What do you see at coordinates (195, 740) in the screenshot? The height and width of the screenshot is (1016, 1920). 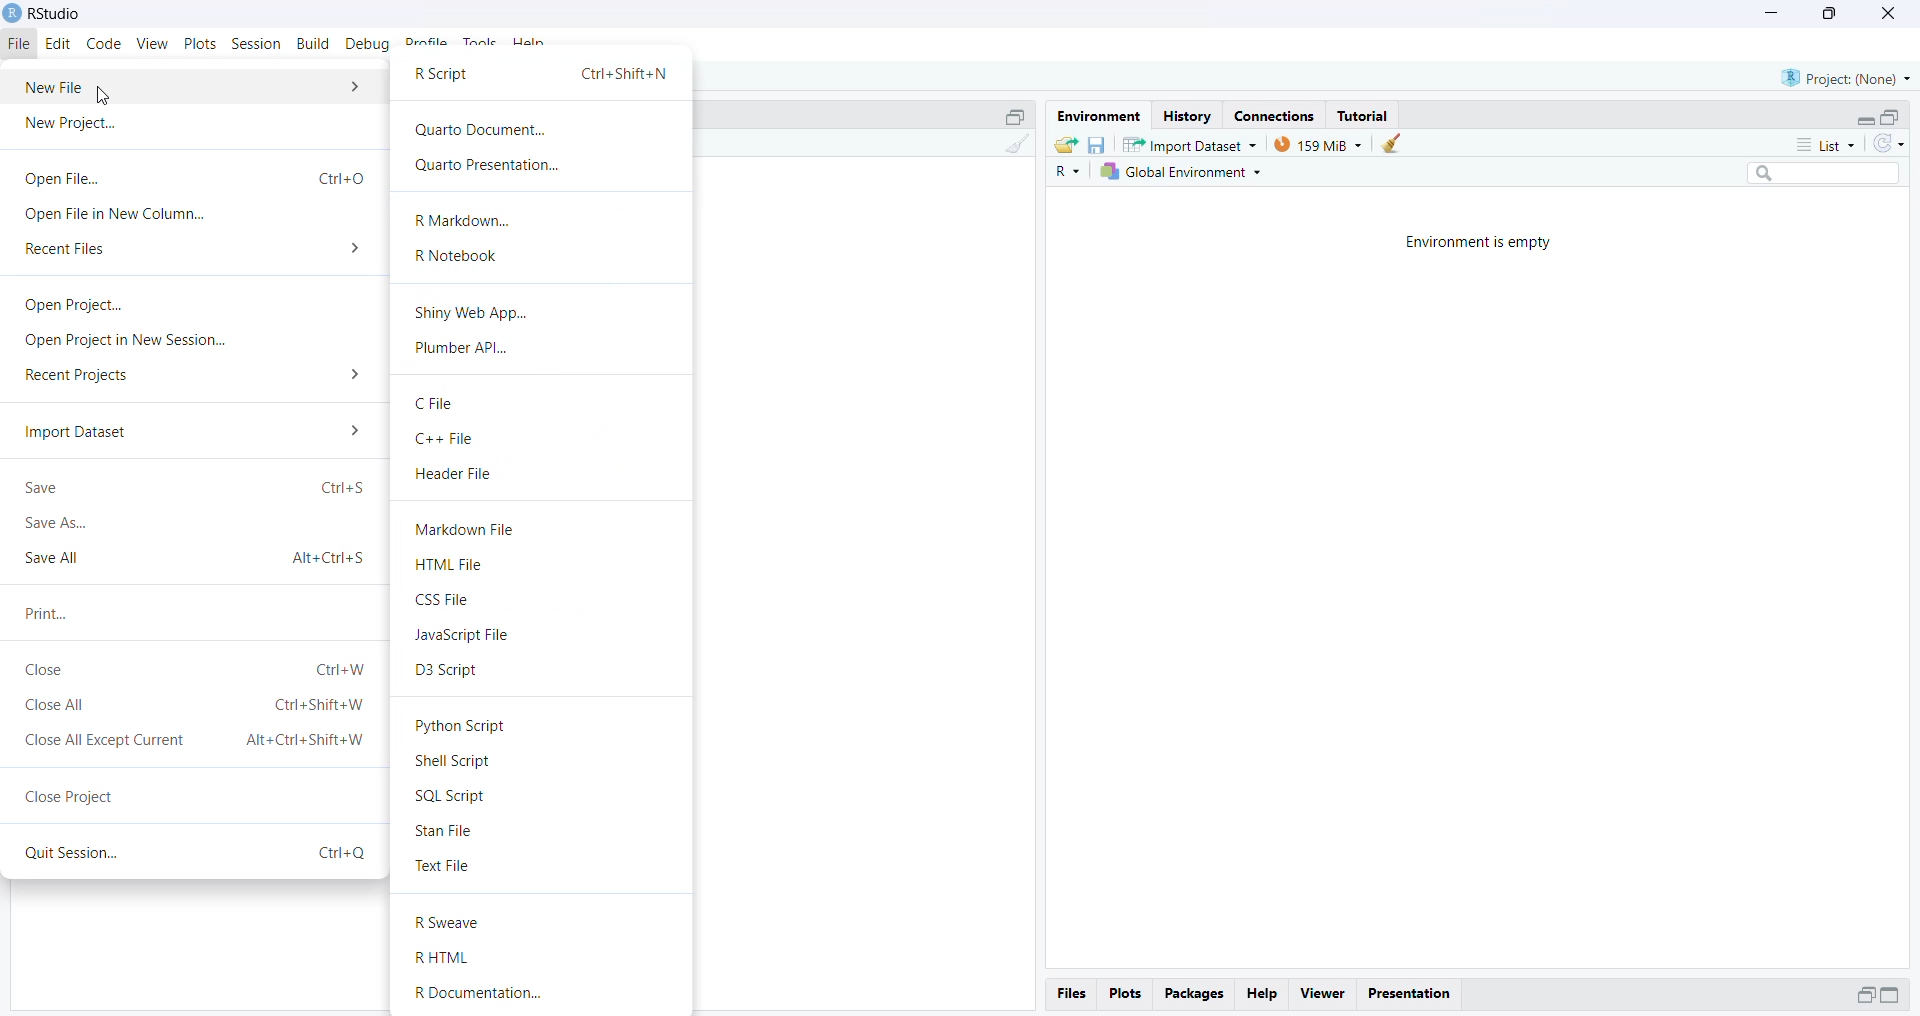 I see `Close All Except Current Alt+Ctrl+Shift+W` at bounding box center [195, 740].